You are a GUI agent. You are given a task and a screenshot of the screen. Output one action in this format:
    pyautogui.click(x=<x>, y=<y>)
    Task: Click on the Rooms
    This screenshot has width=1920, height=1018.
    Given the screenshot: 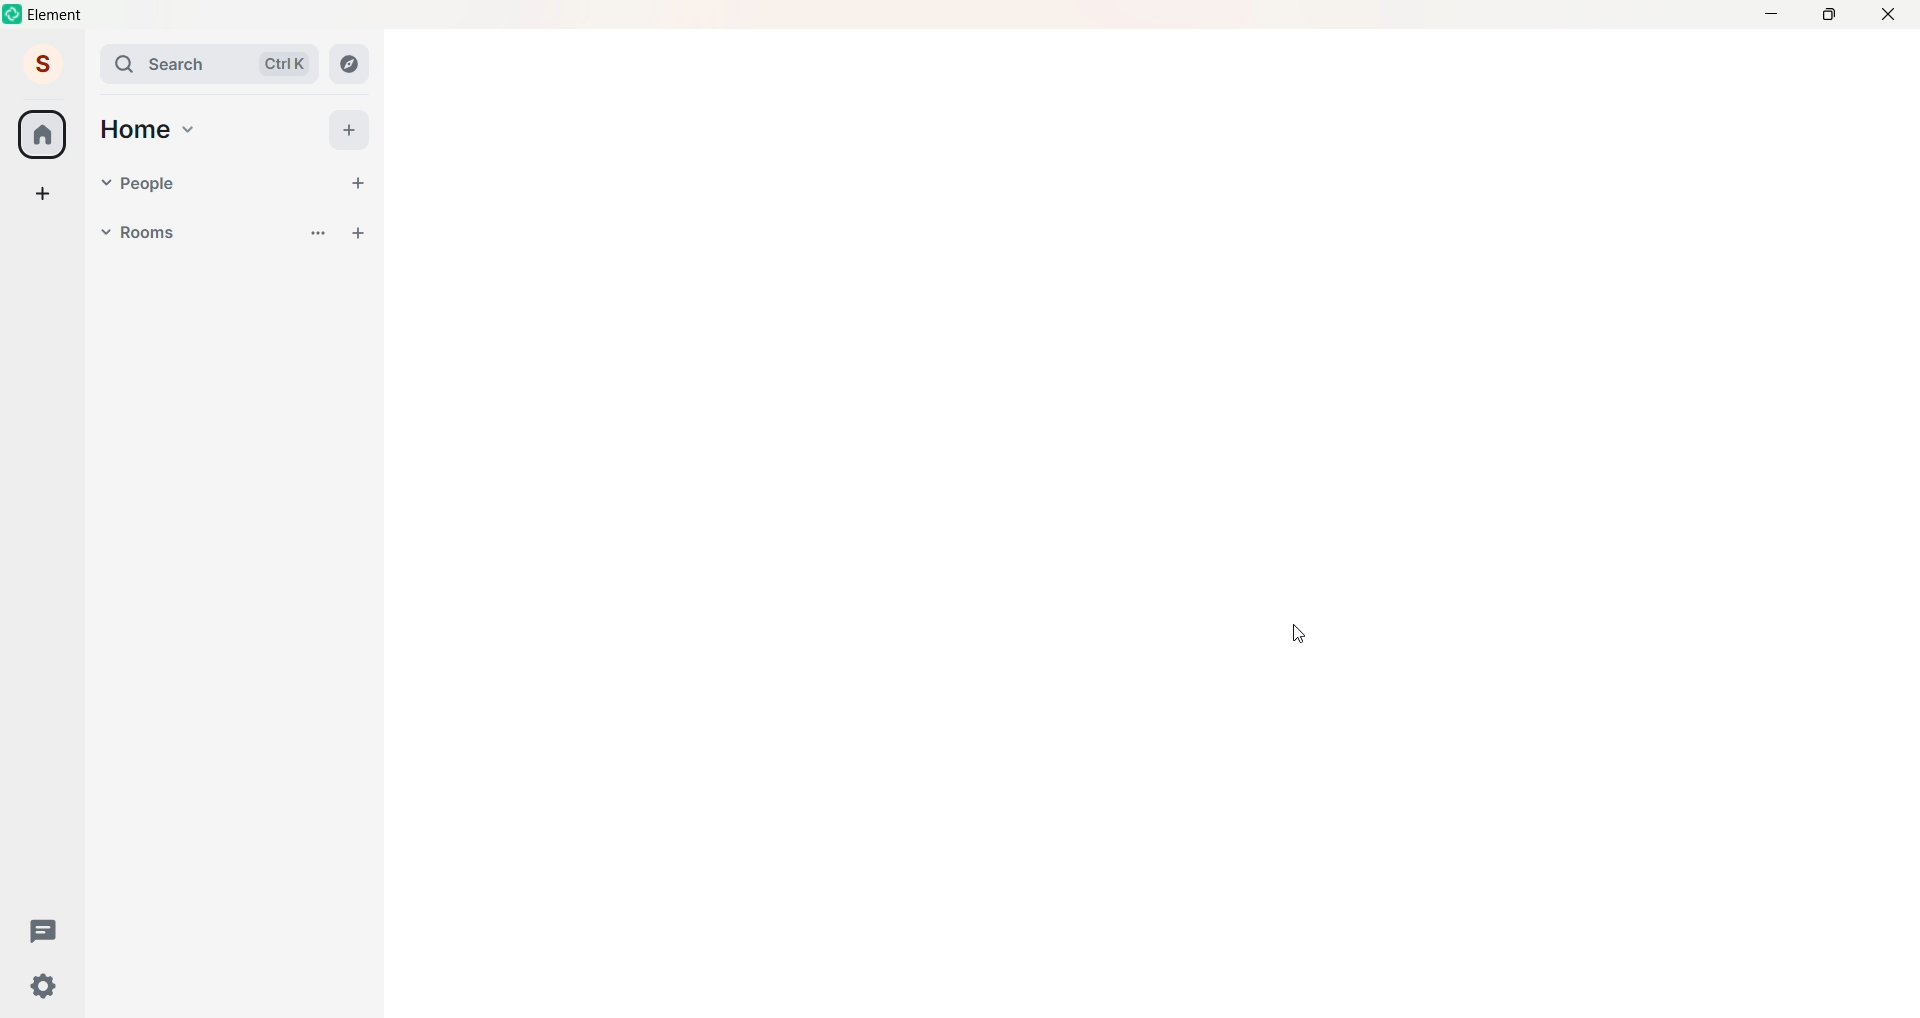 What is the action you would take?
    pyautogui.click(x=154, y=232)
    